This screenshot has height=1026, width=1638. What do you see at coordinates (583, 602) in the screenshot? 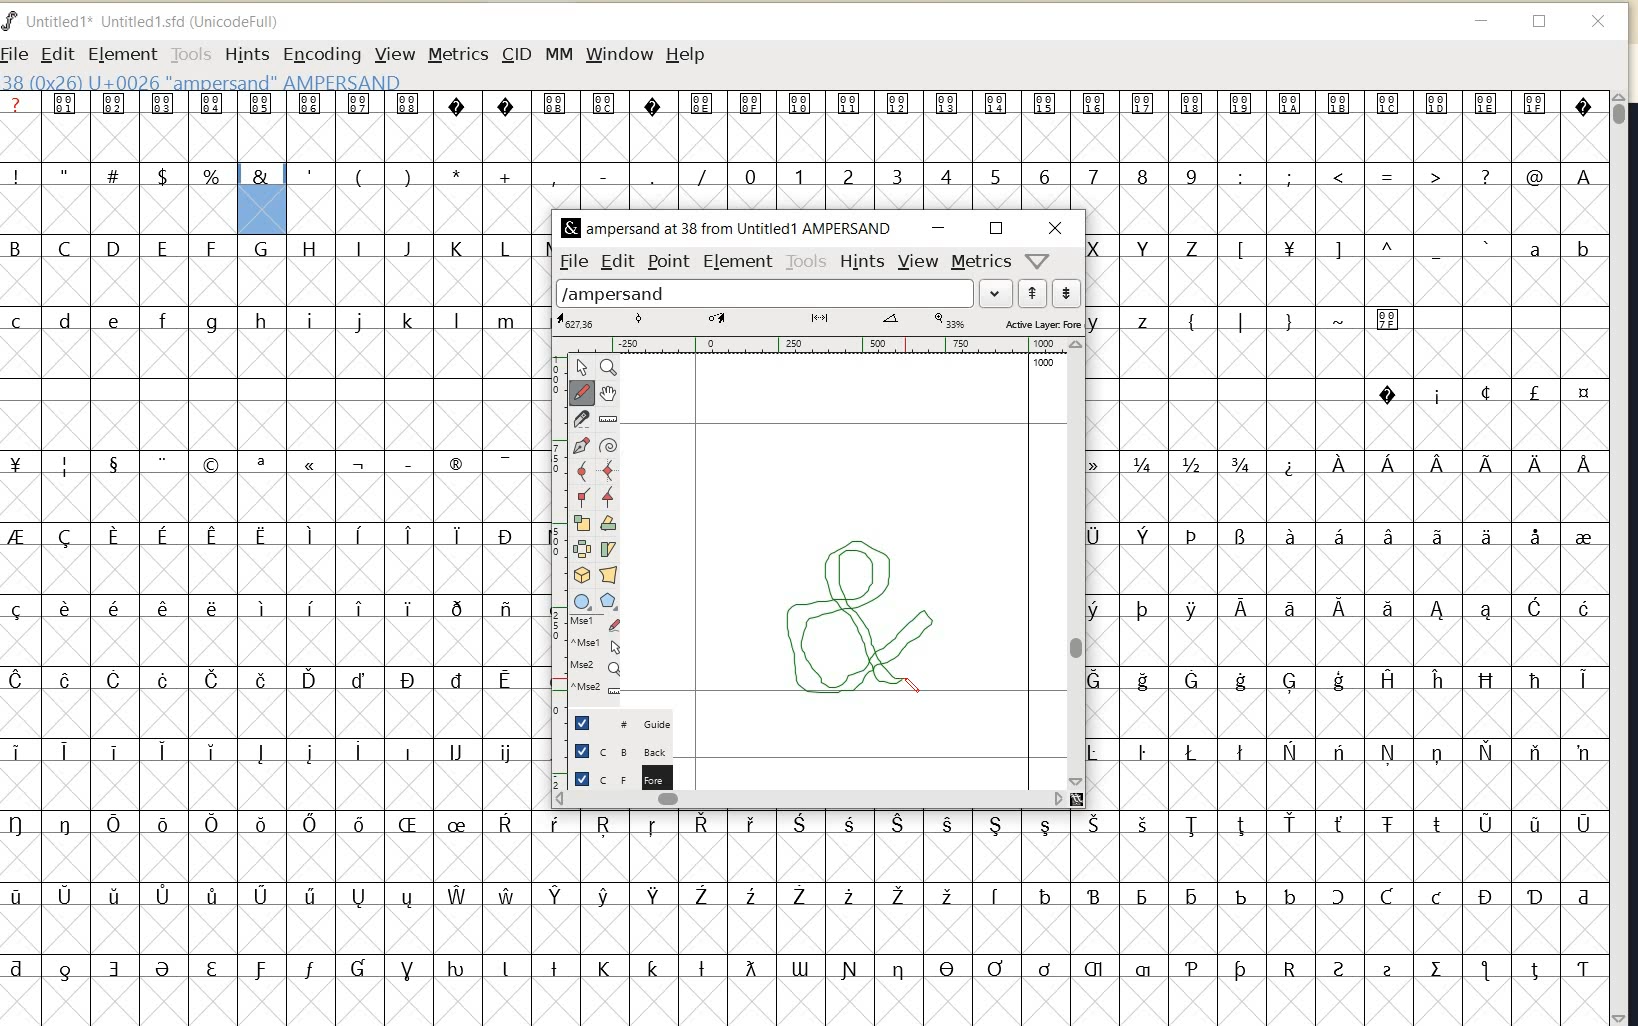
I see `` at bounding box center [583, 602].